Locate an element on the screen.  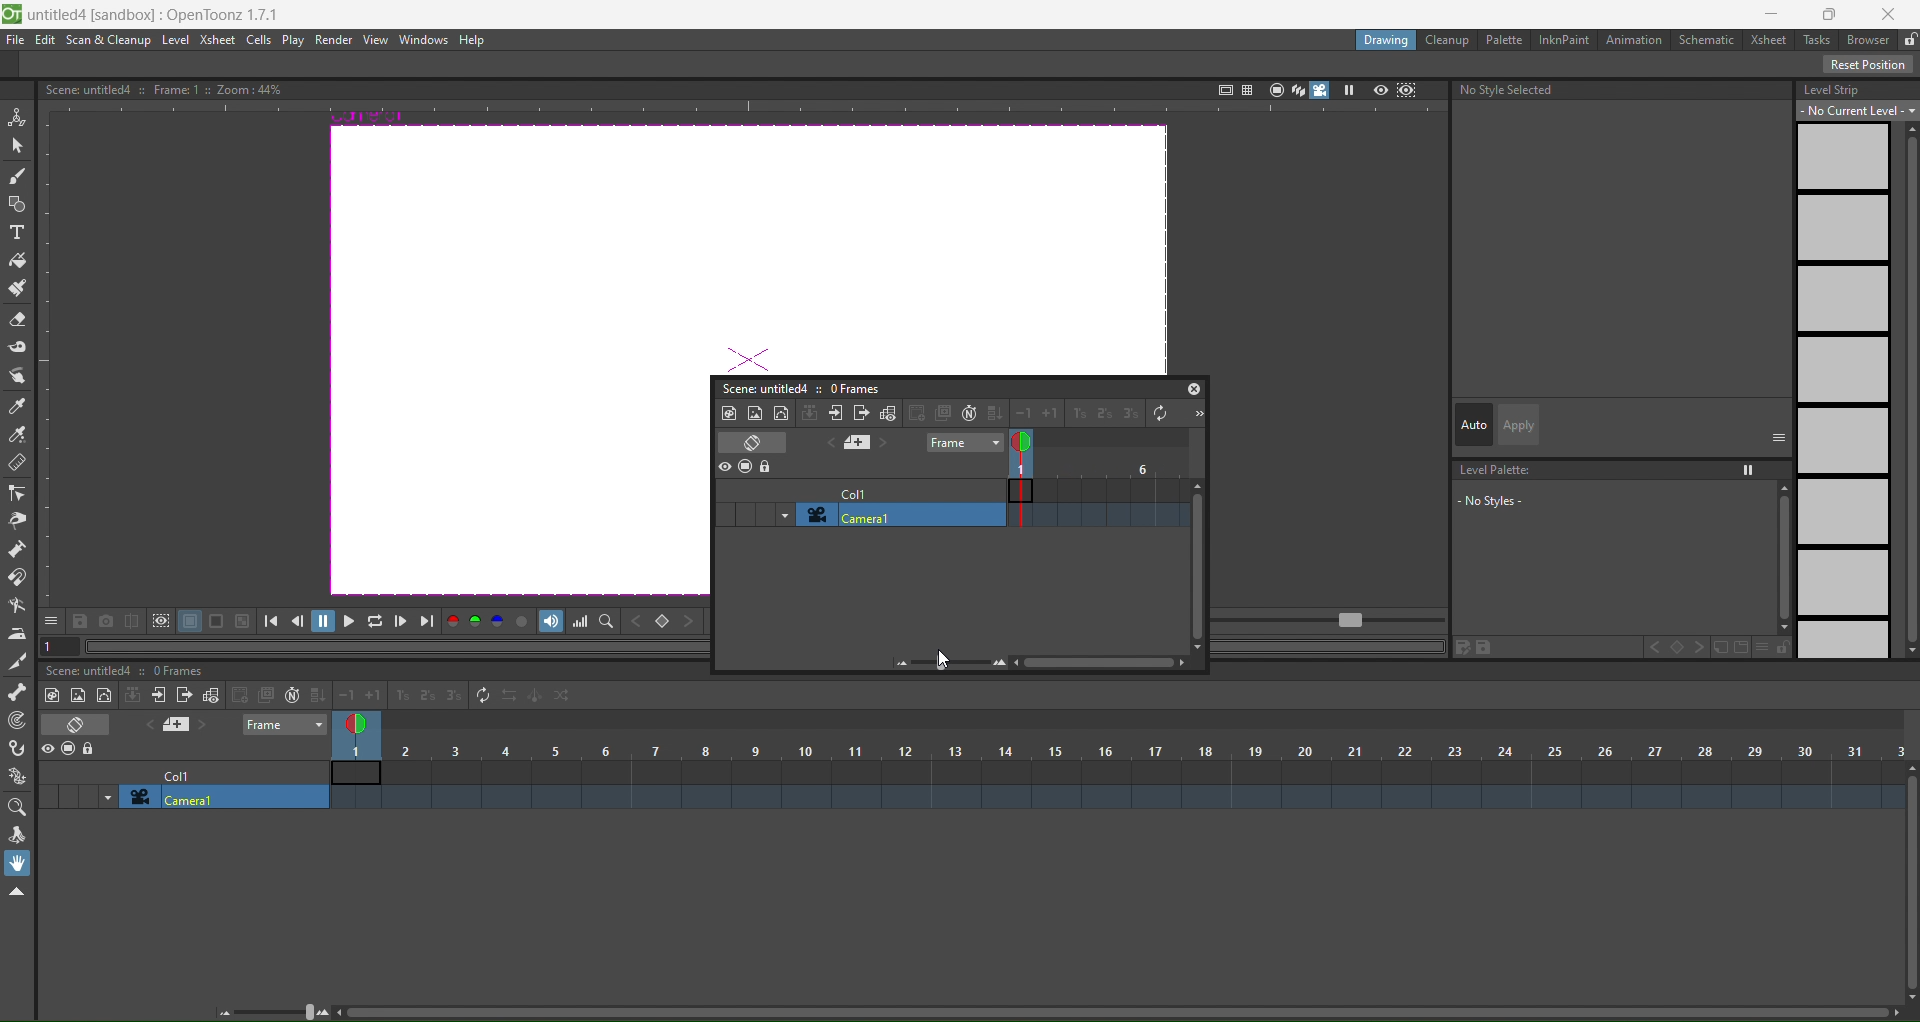
inknpaint is located at coordinates (1564, 38).